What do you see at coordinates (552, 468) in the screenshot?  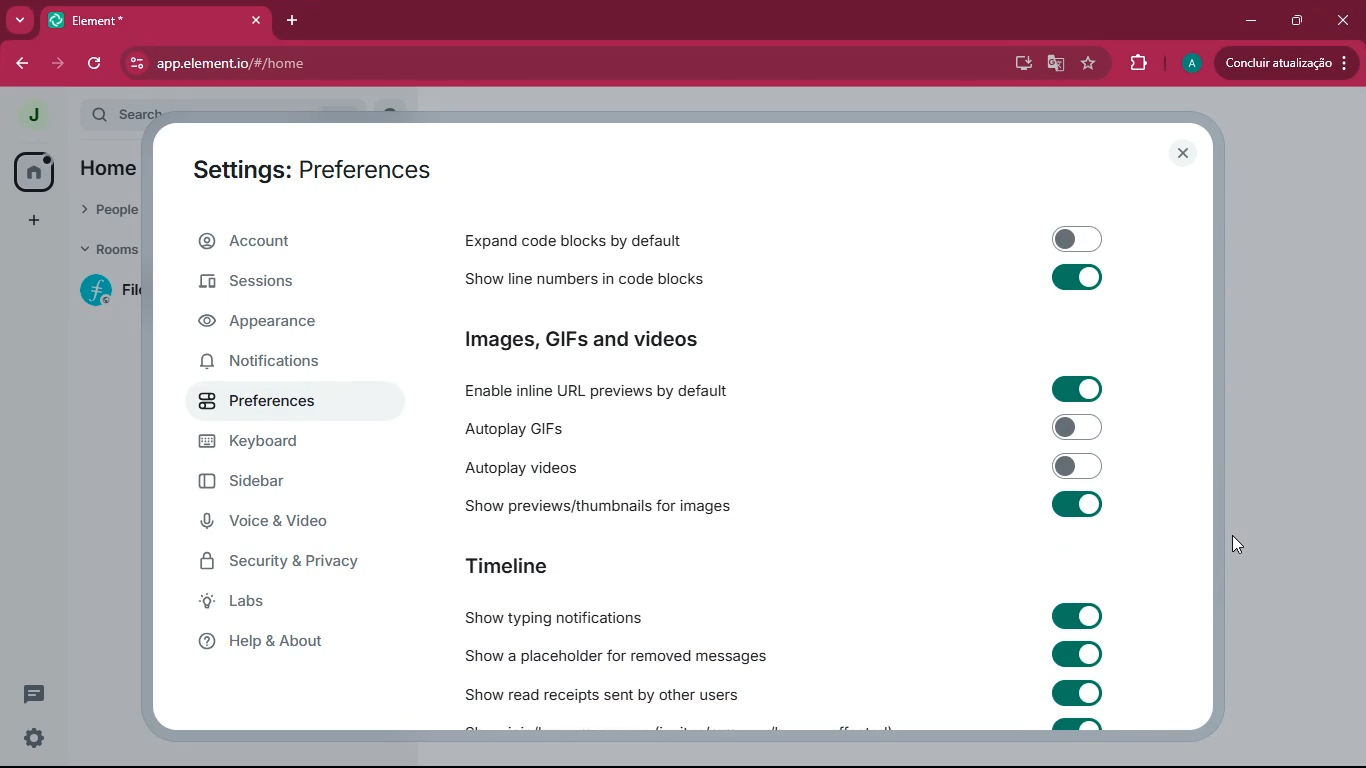 I see `autoplay videos` at bounding box center [552, 468].